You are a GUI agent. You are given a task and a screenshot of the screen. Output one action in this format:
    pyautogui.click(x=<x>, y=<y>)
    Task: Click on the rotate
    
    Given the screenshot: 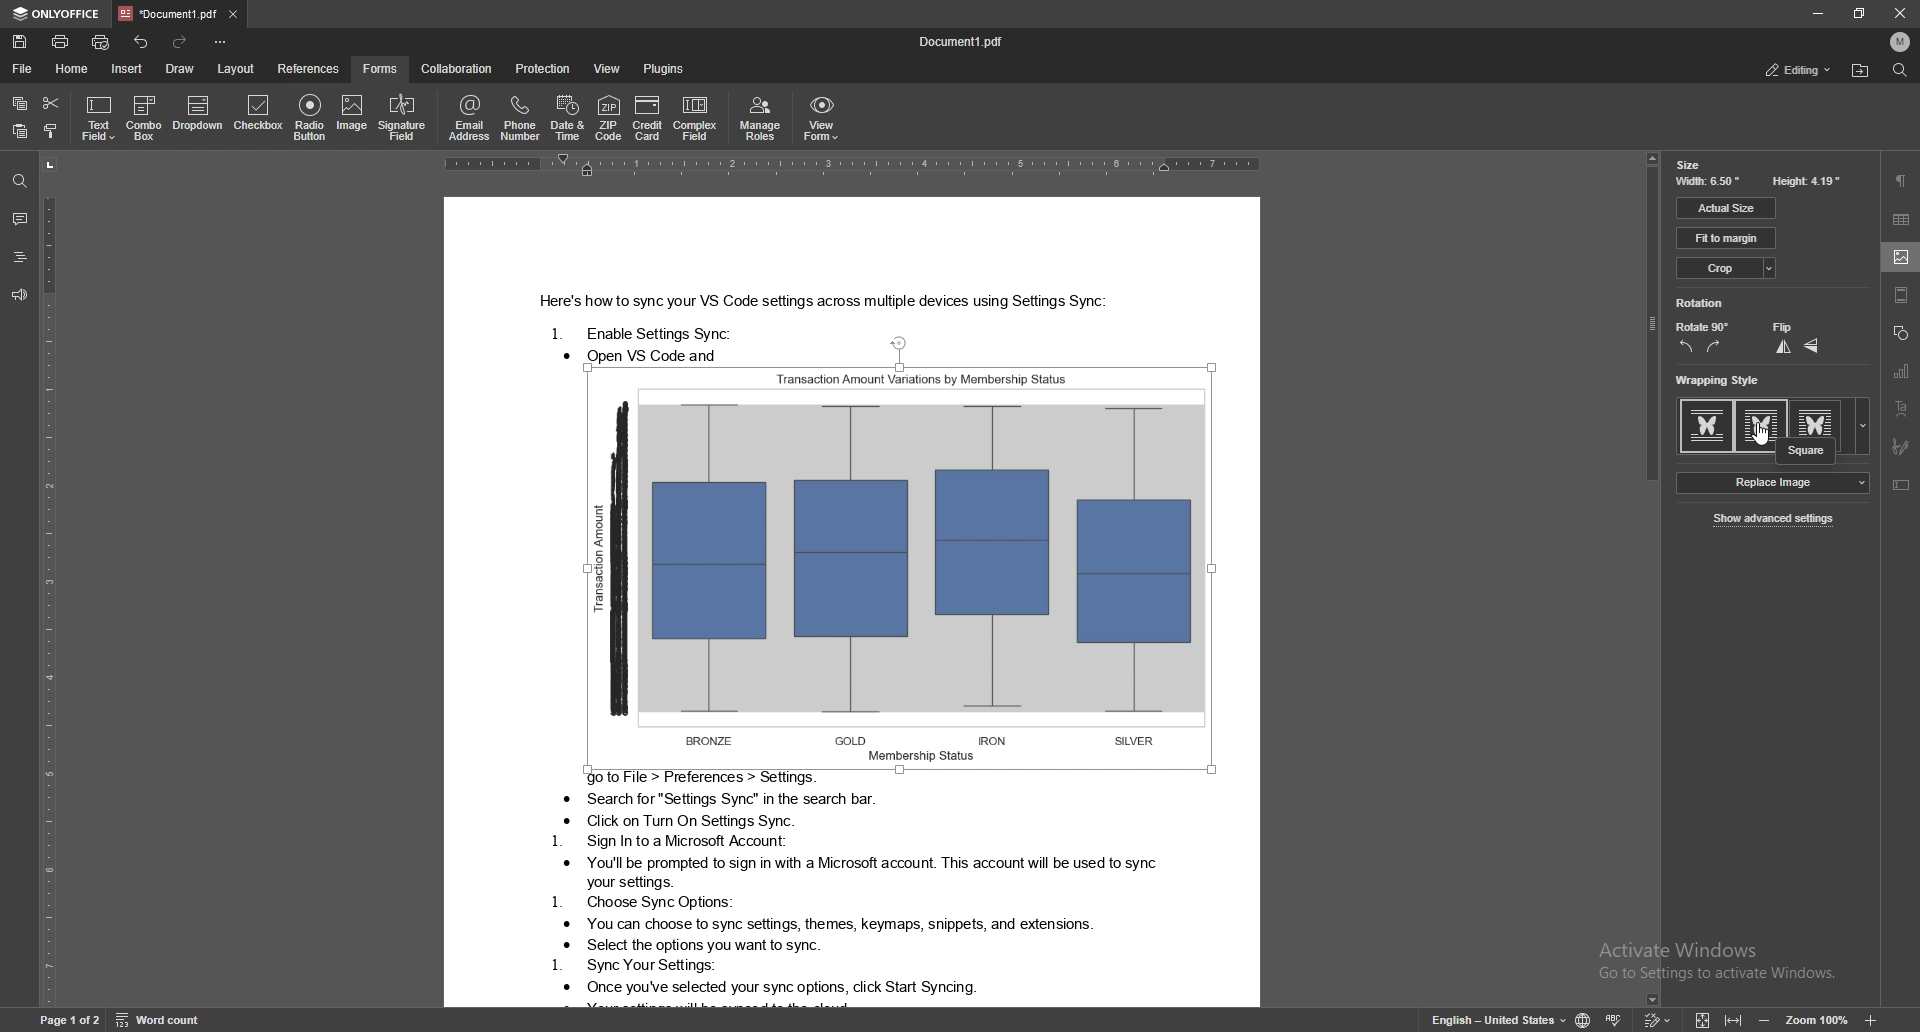 What is the action you would take?
    pyautogui.click(x=1719, y=348)
    